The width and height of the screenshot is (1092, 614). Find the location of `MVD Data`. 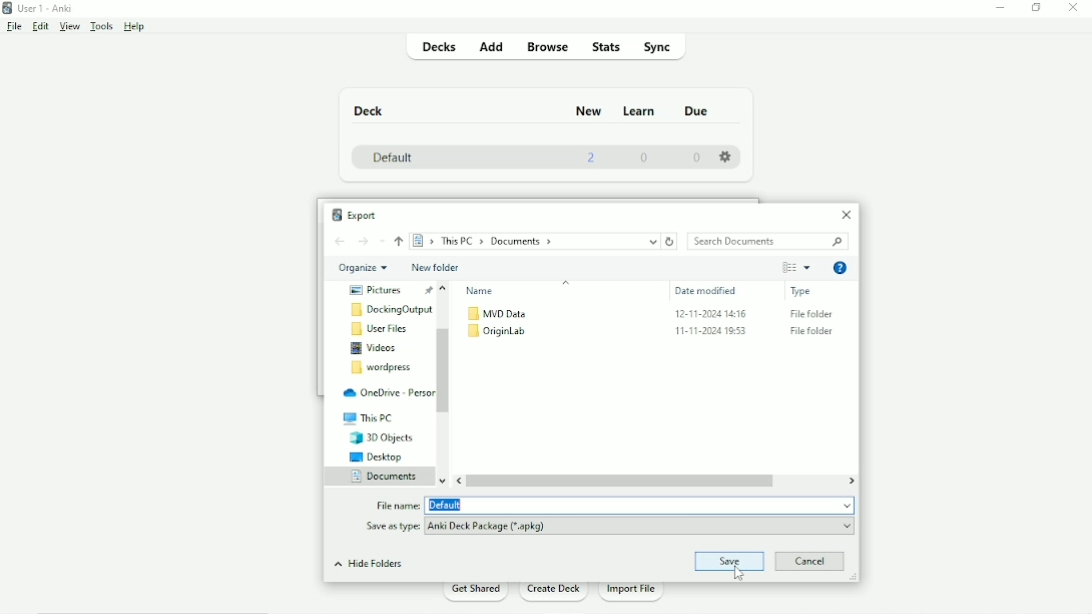

MVD Data is located at coordinates (500, 314).